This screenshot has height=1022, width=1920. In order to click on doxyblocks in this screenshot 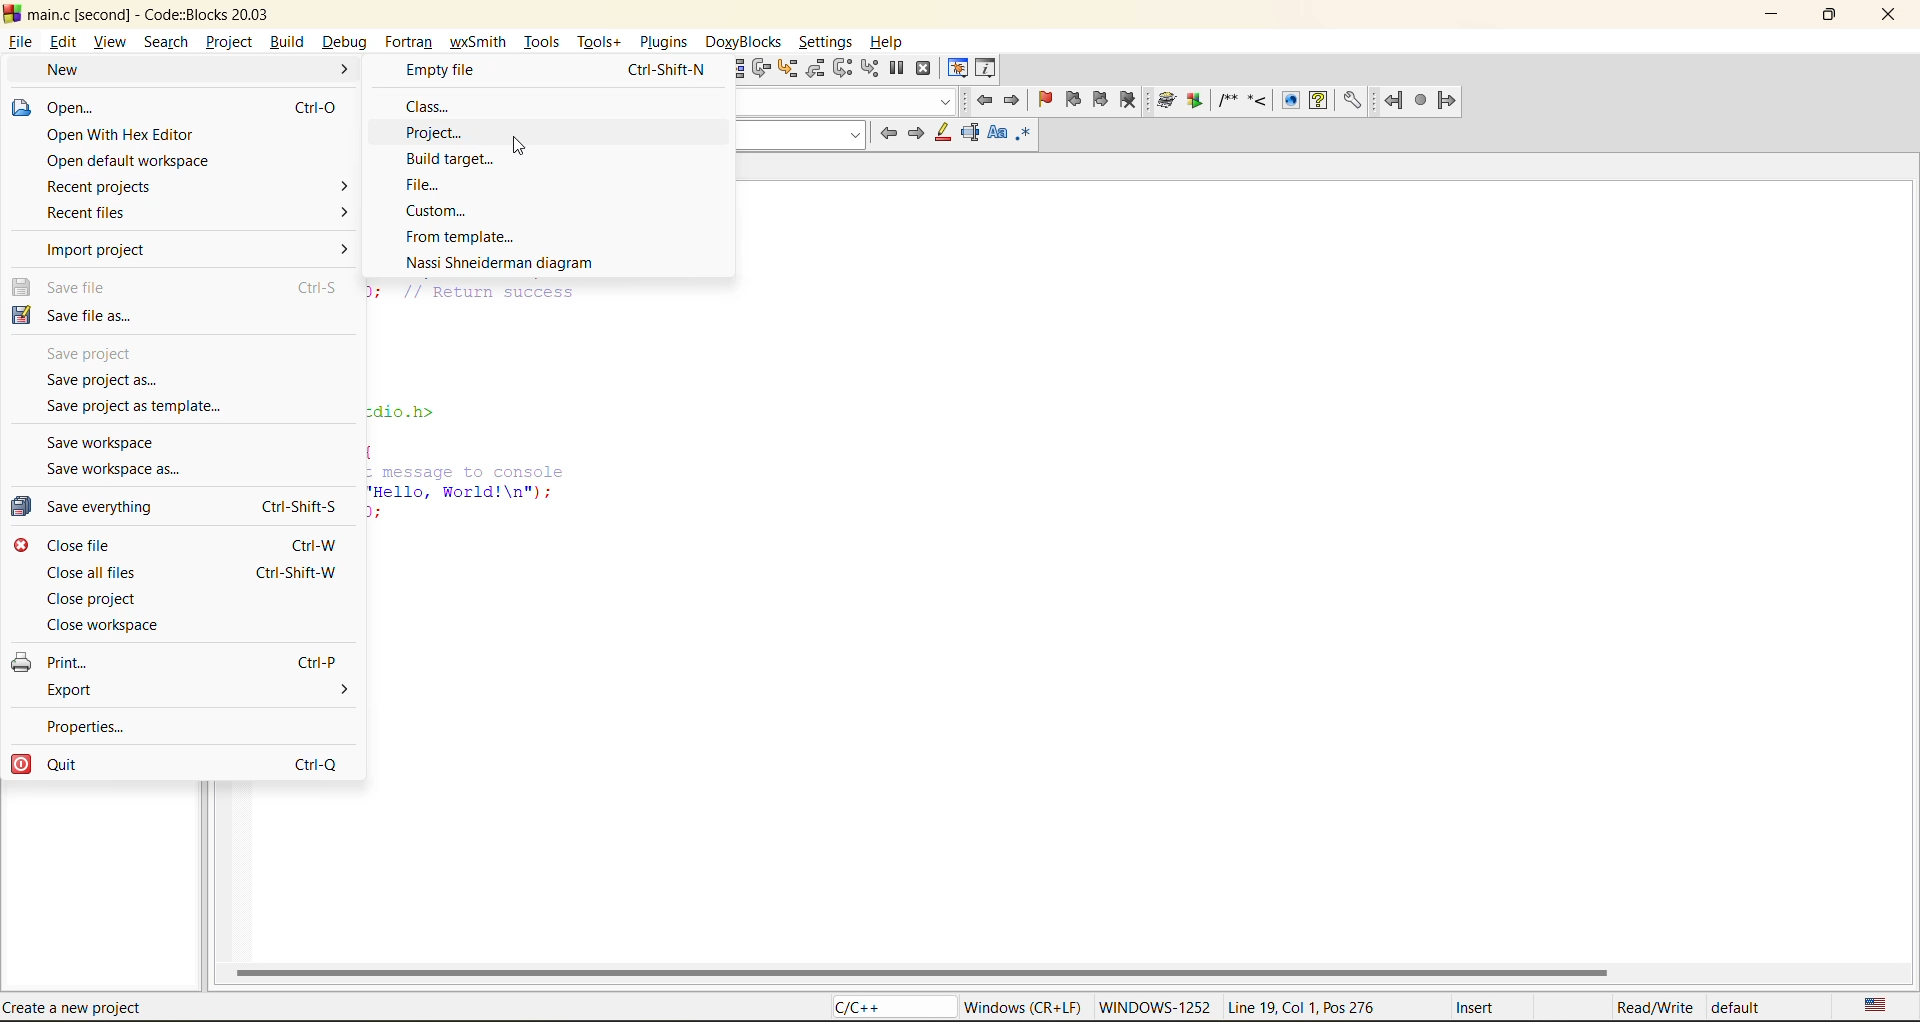, I will do `click(748, 41)`.